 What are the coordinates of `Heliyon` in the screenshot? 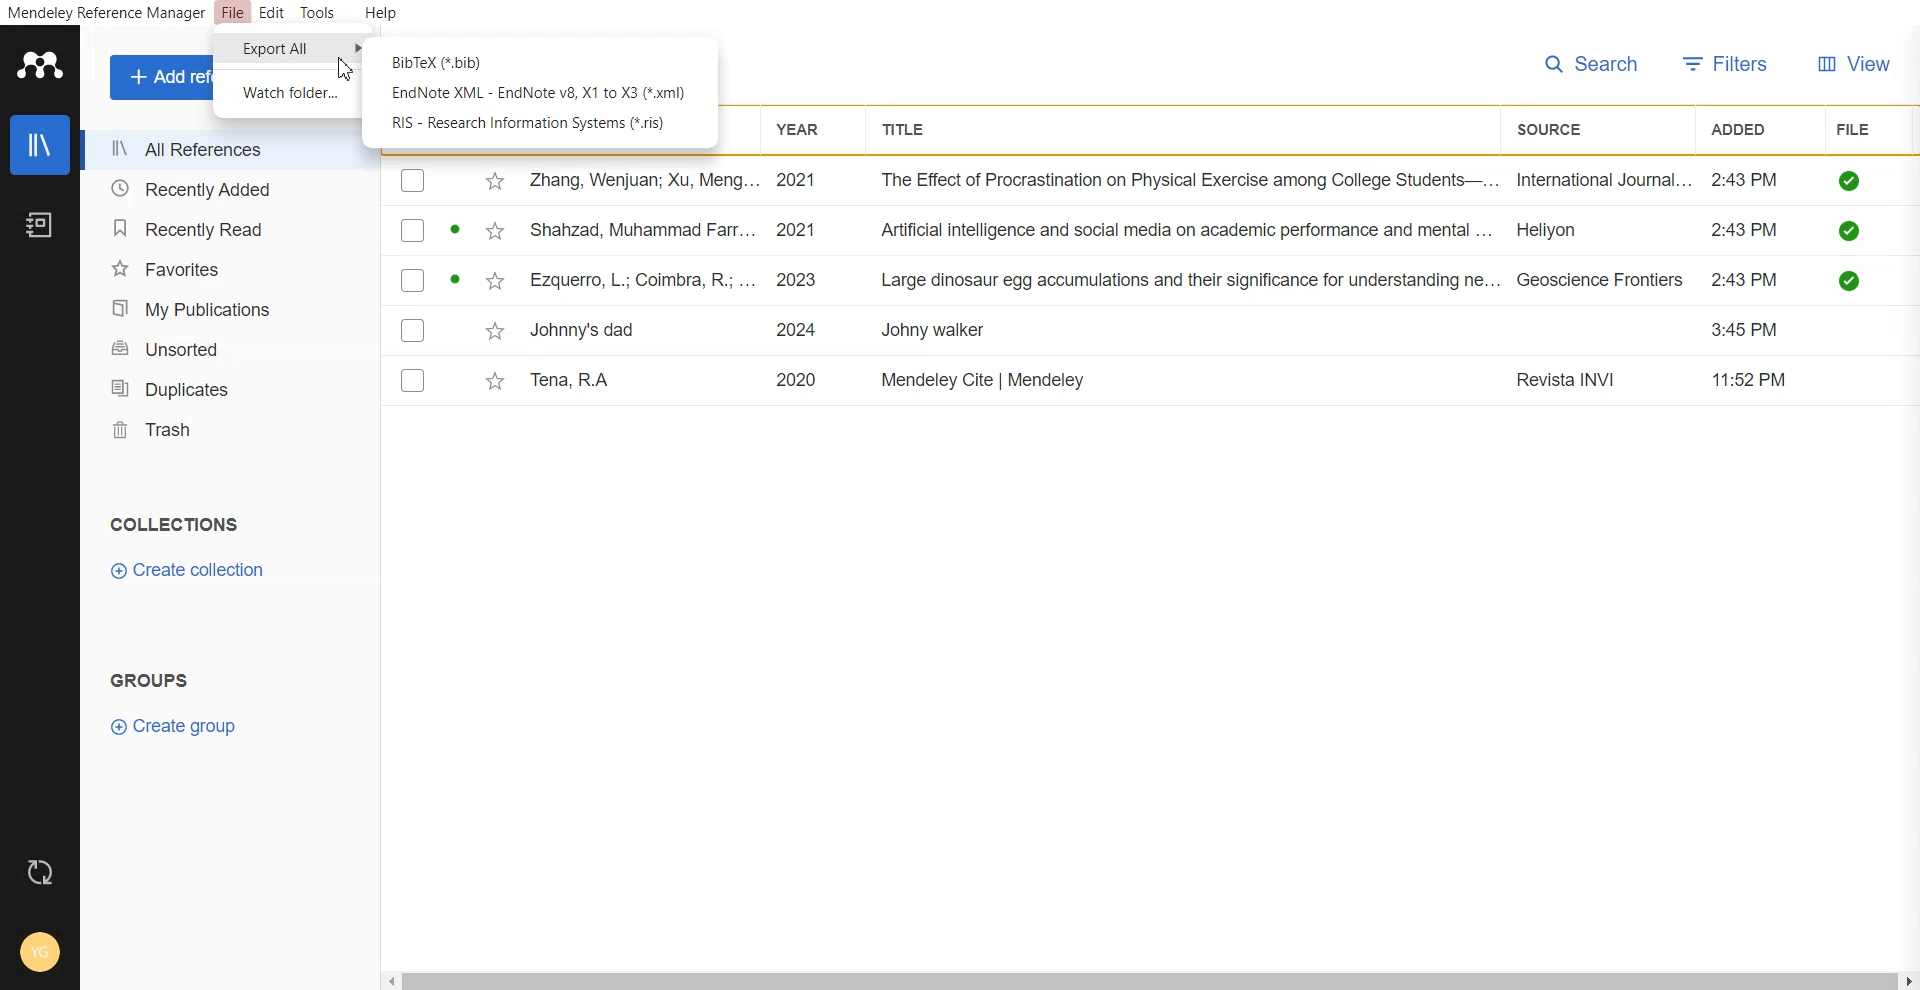 It's located at (1560, 228).